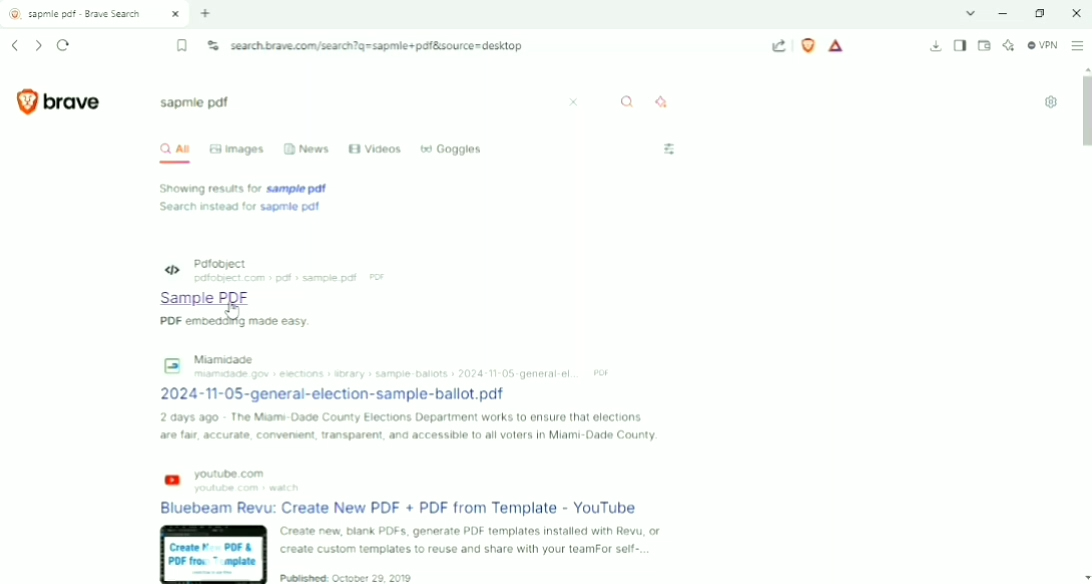 The height and width of the screenshot is (584, 1092). What do you see at coordinates (240, 207) in the screenshot?
I see `Search instead for sample pdf` at bounding box center [240, 207].